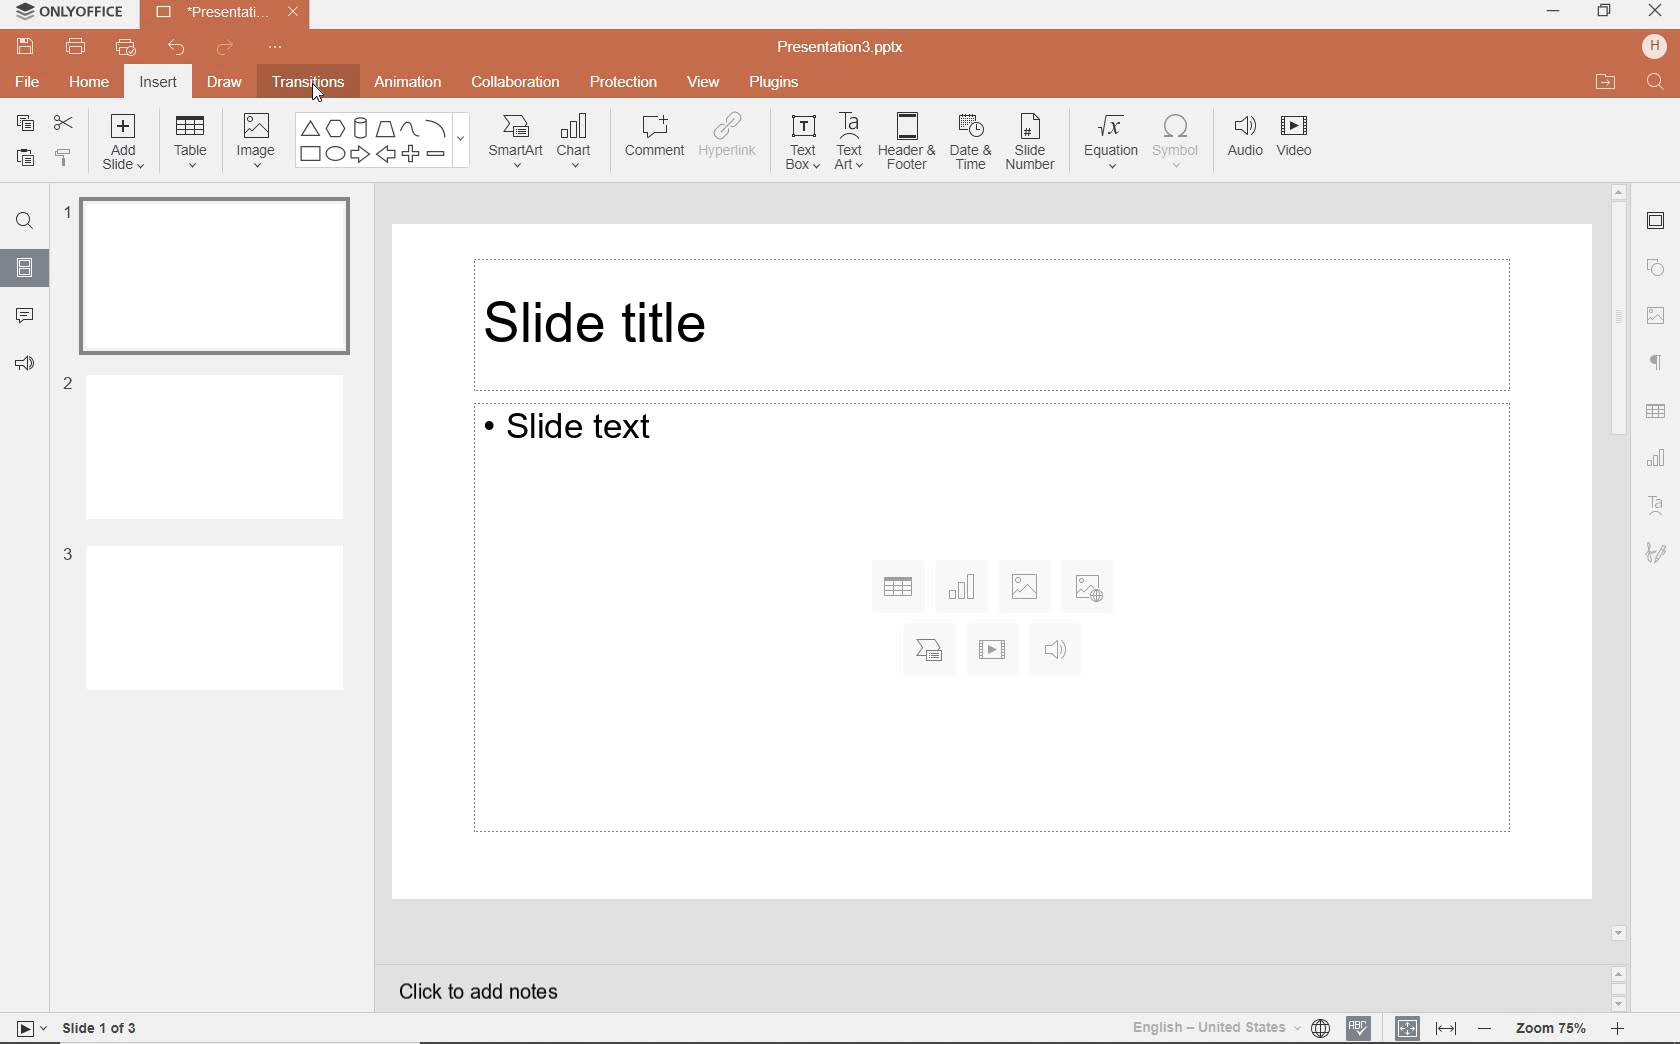  Describe the element at coordinates (1617, 597) in the screenshot. I see `scrollbar` at that location.